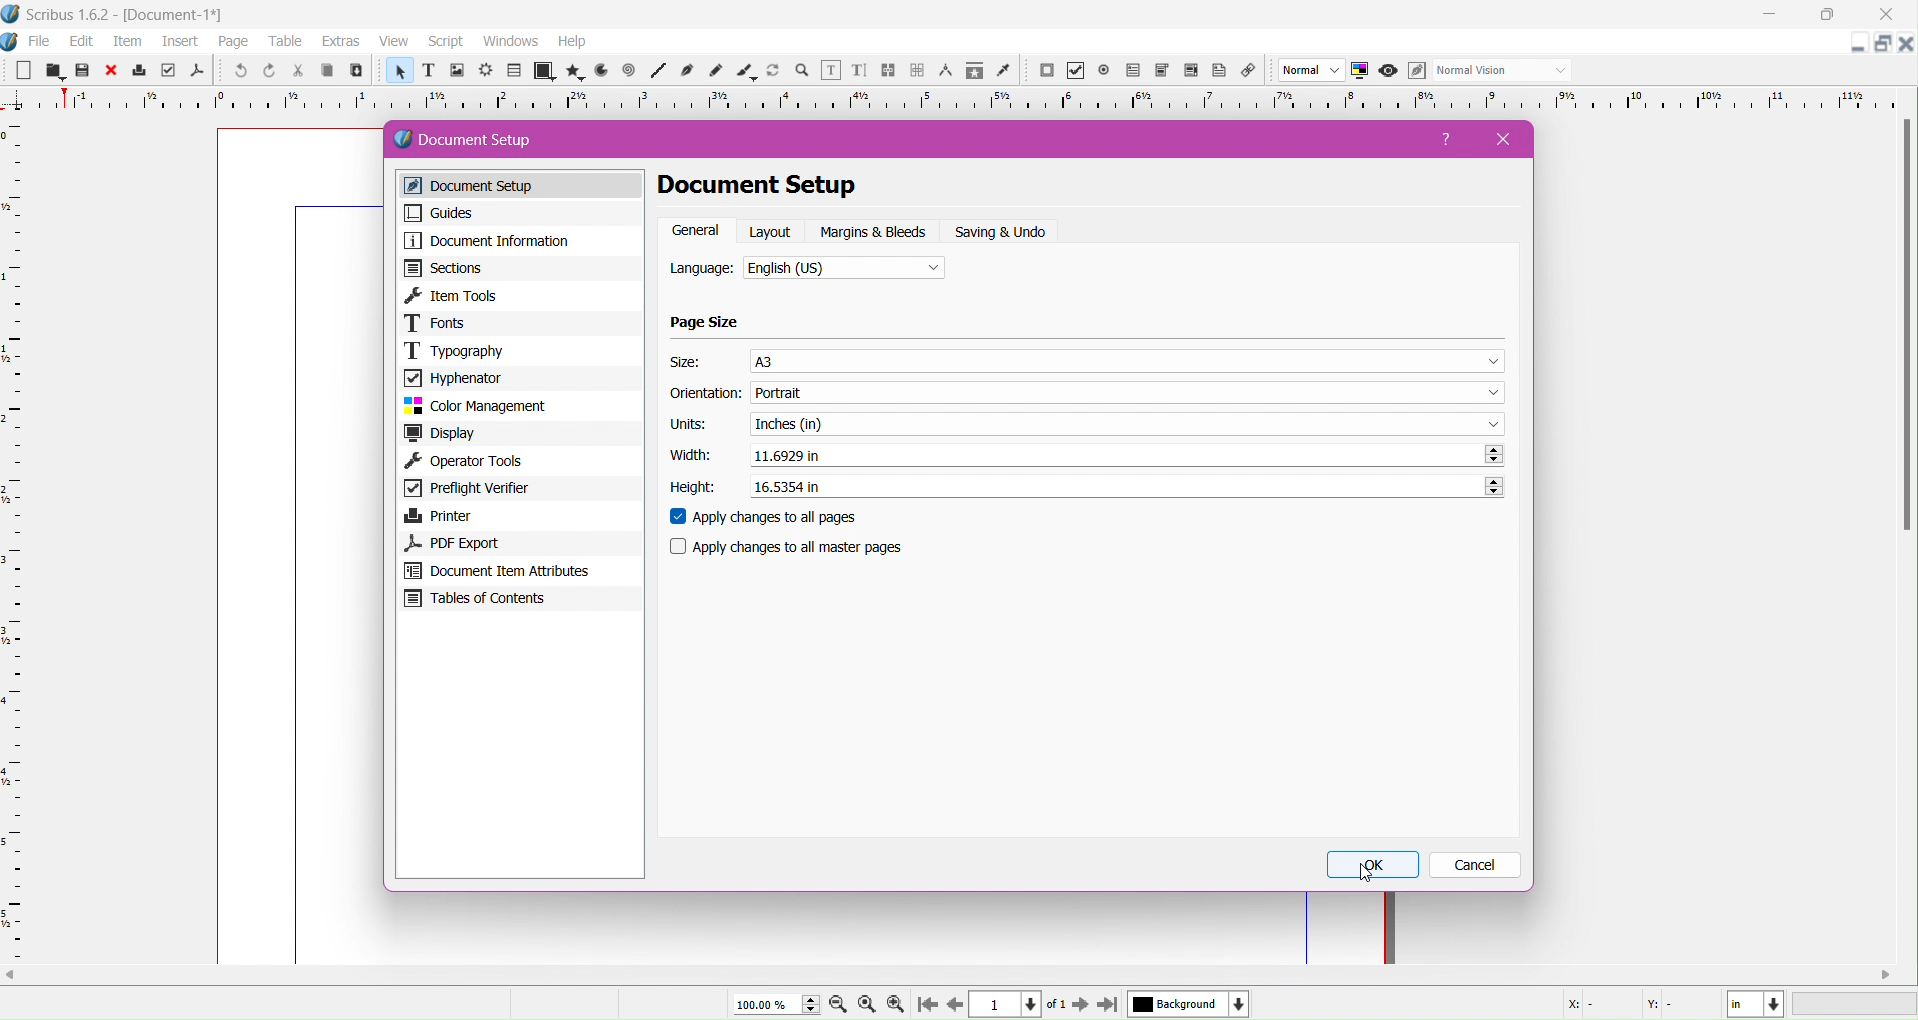  What do you see at coordinates (875, 232) in the screenshot?
I see `Margins and Bleeds` at bounding box center [875, 232].